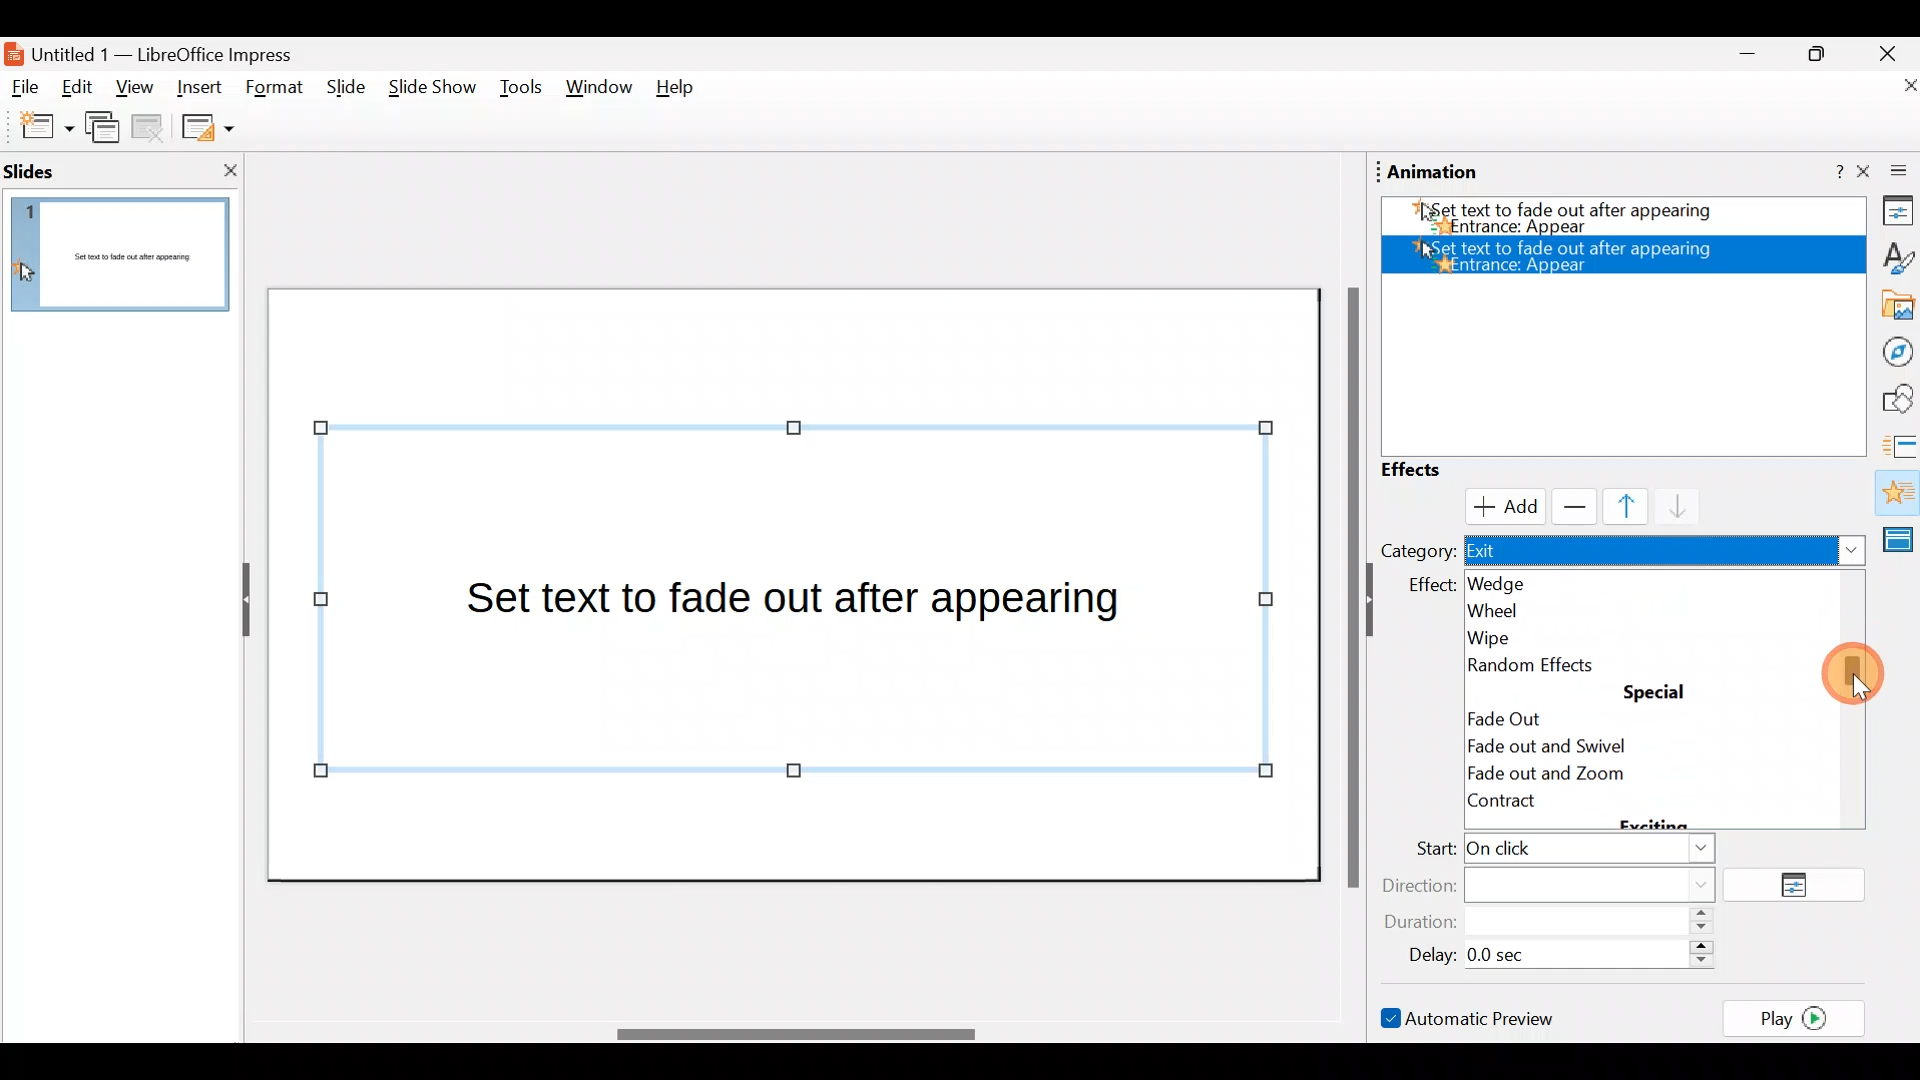 This screenshot has width=1920, height=1080. I want to click on Appear effect added, so click(1571, 255).